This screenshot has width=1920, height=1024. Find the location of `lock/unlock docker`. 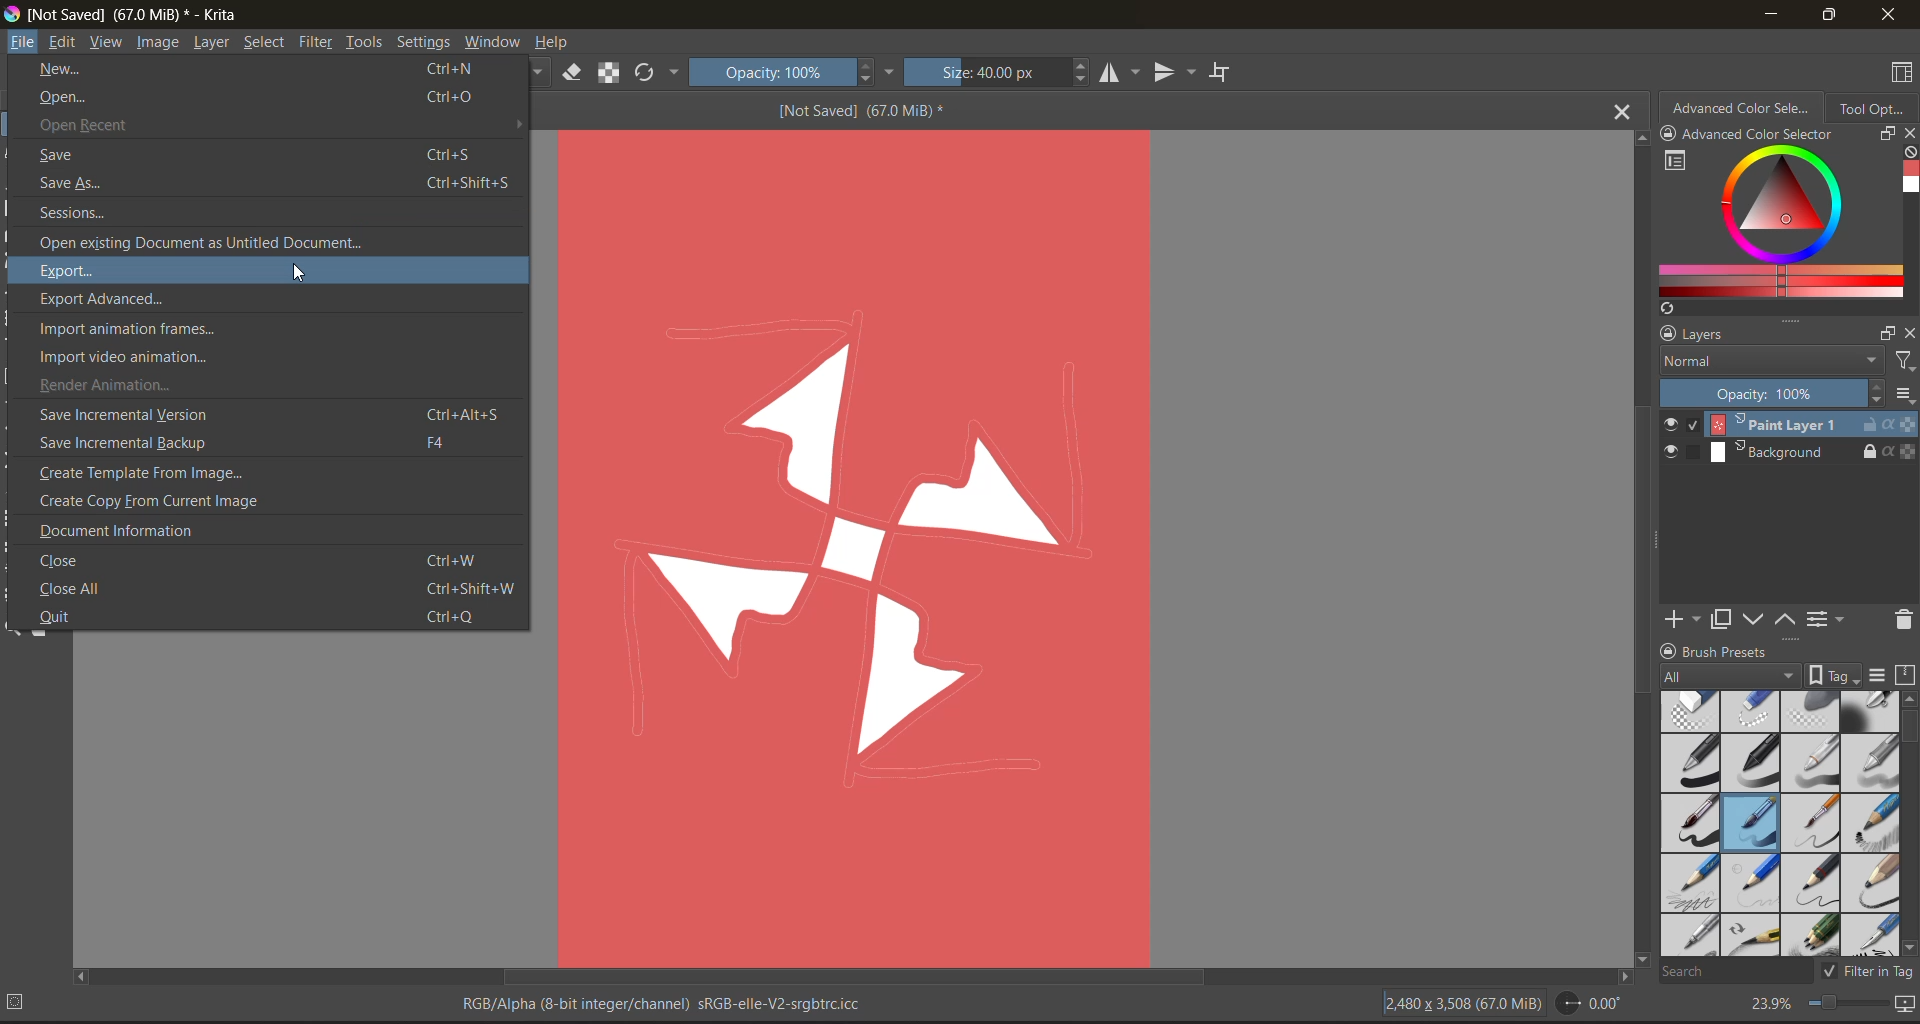

lock/unlock docker is located at coordinates (1673, 135).